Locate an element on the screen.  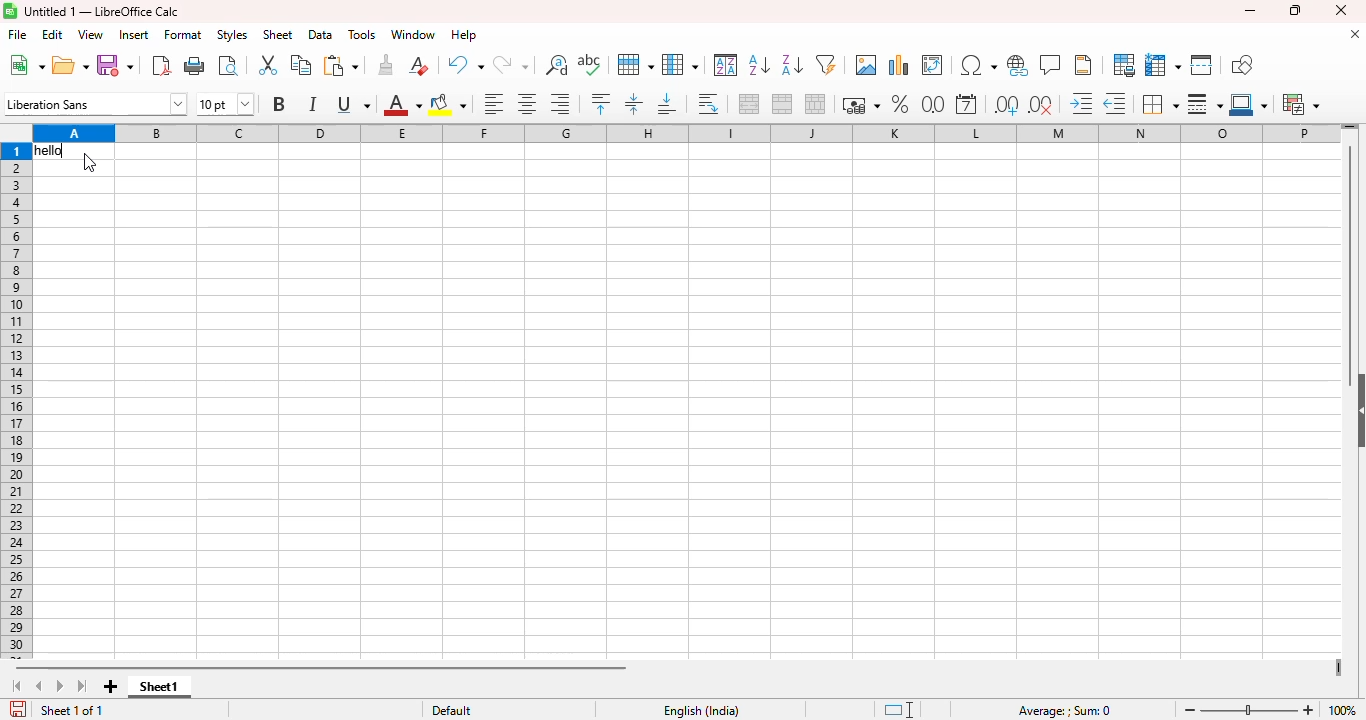
define print area is located at coordinates (1124, 65).